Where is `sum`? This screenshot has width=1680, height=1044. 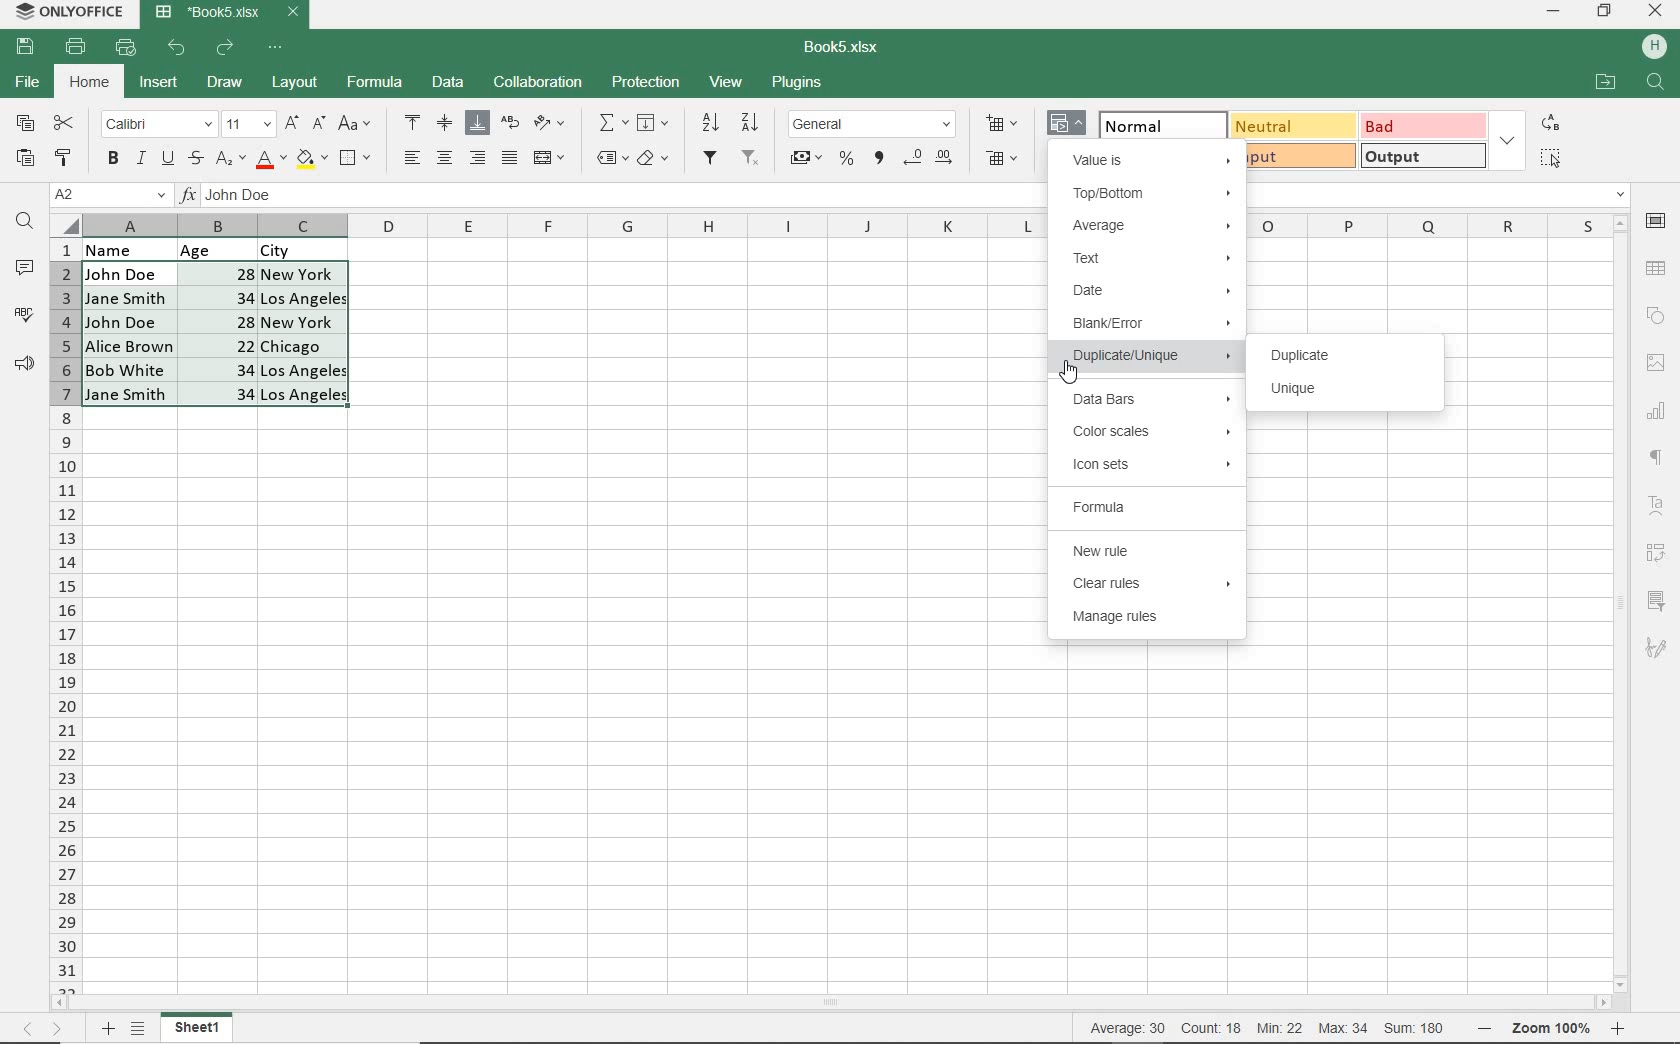
sum is located at coordinates (1410, 1028).